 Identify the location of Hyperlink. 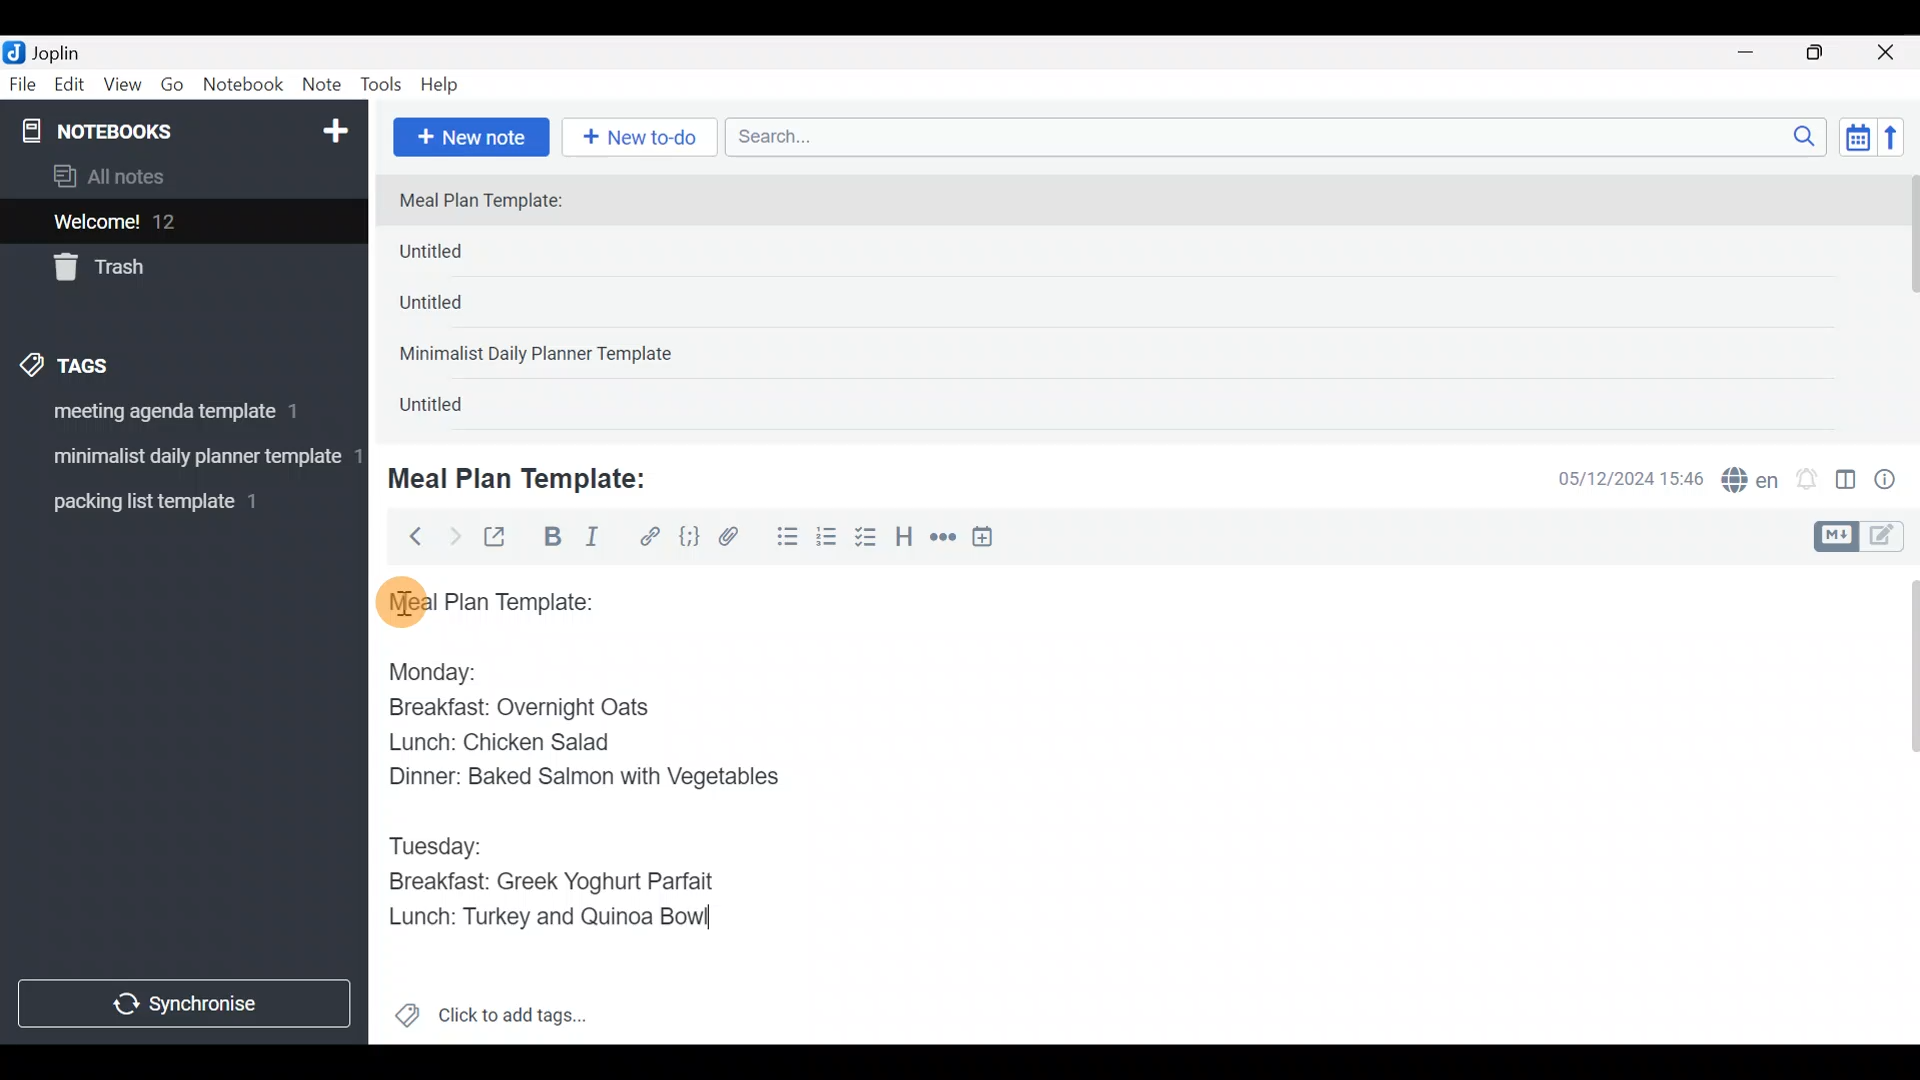
(650, 537).